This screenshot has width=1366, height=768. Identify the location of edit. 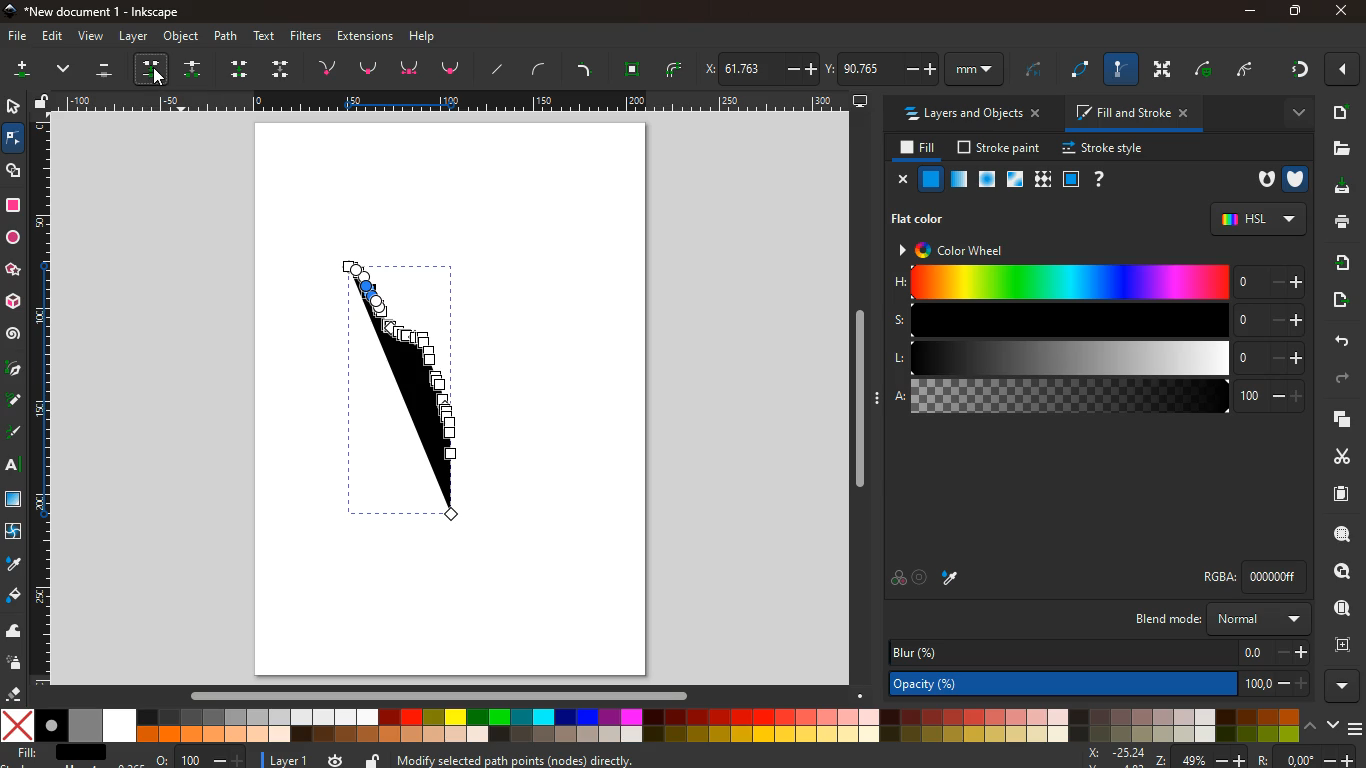
(51, 37).